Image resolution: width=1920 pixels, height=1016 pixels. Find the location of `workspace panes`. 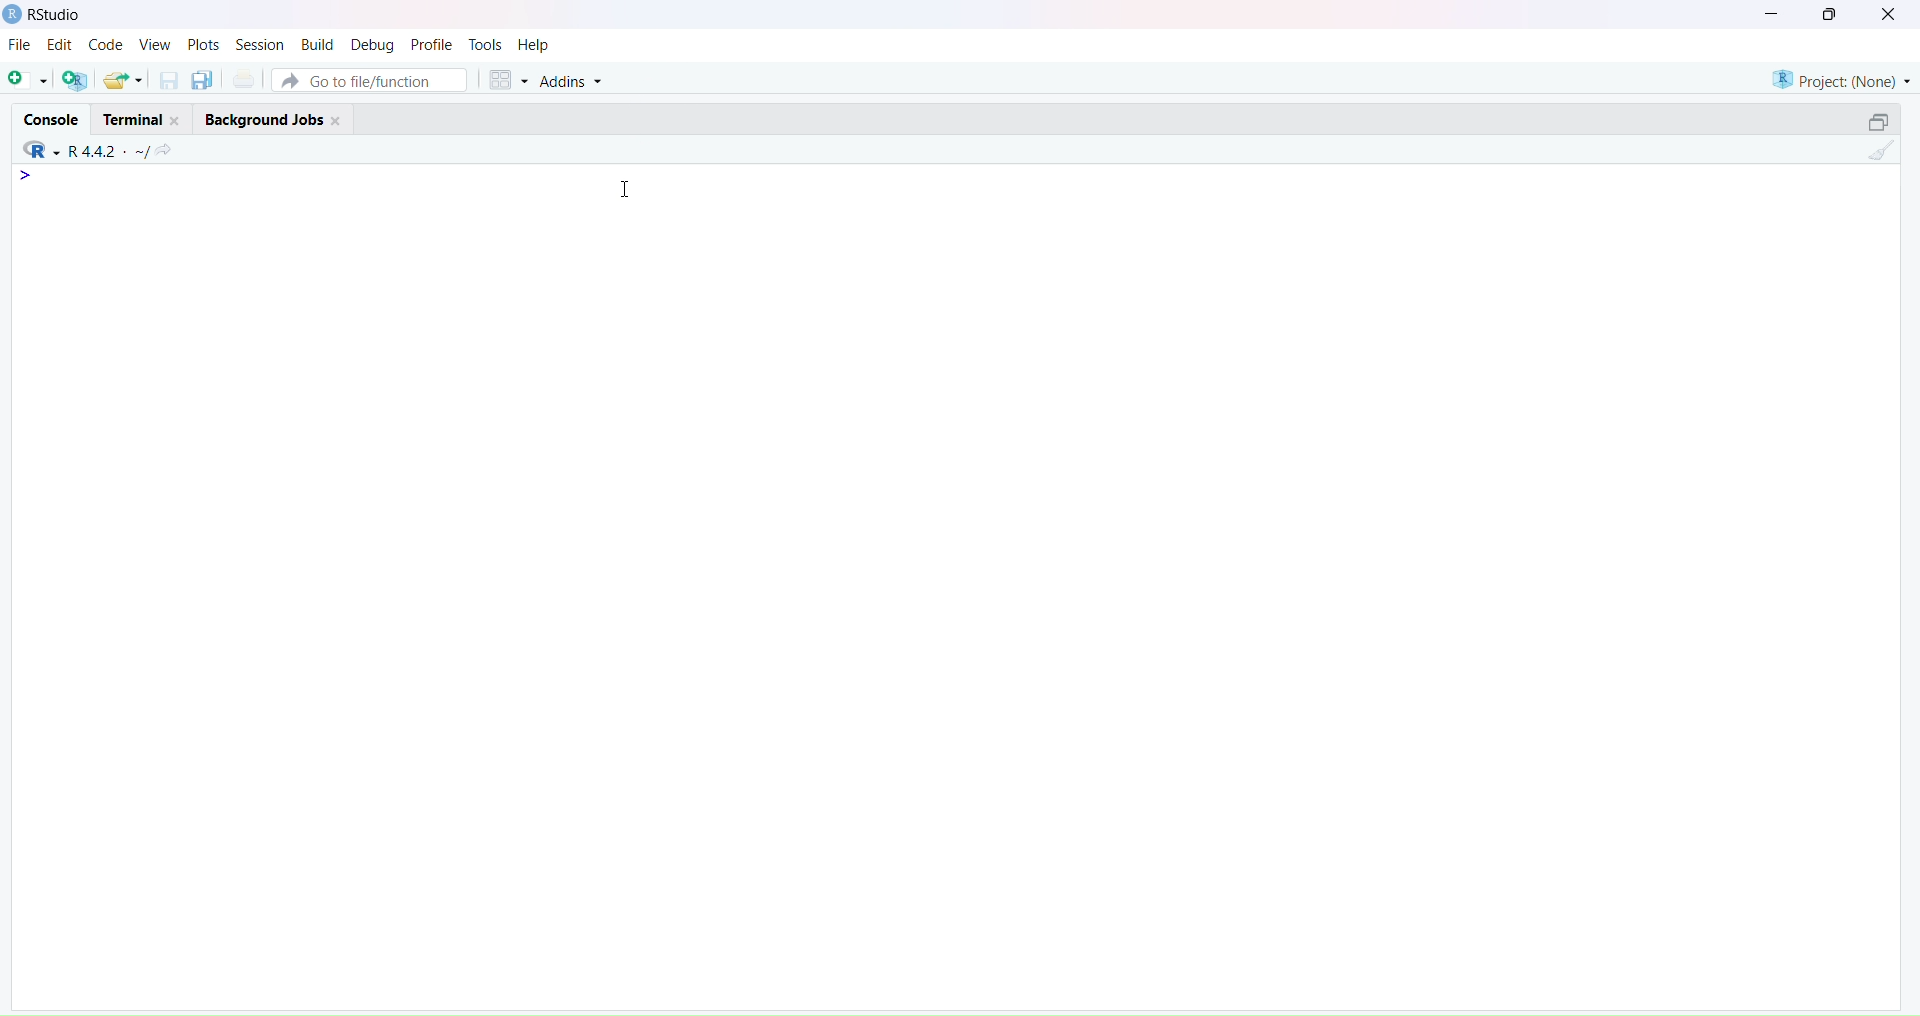

workspace panes is located at coordinates (505, 81).